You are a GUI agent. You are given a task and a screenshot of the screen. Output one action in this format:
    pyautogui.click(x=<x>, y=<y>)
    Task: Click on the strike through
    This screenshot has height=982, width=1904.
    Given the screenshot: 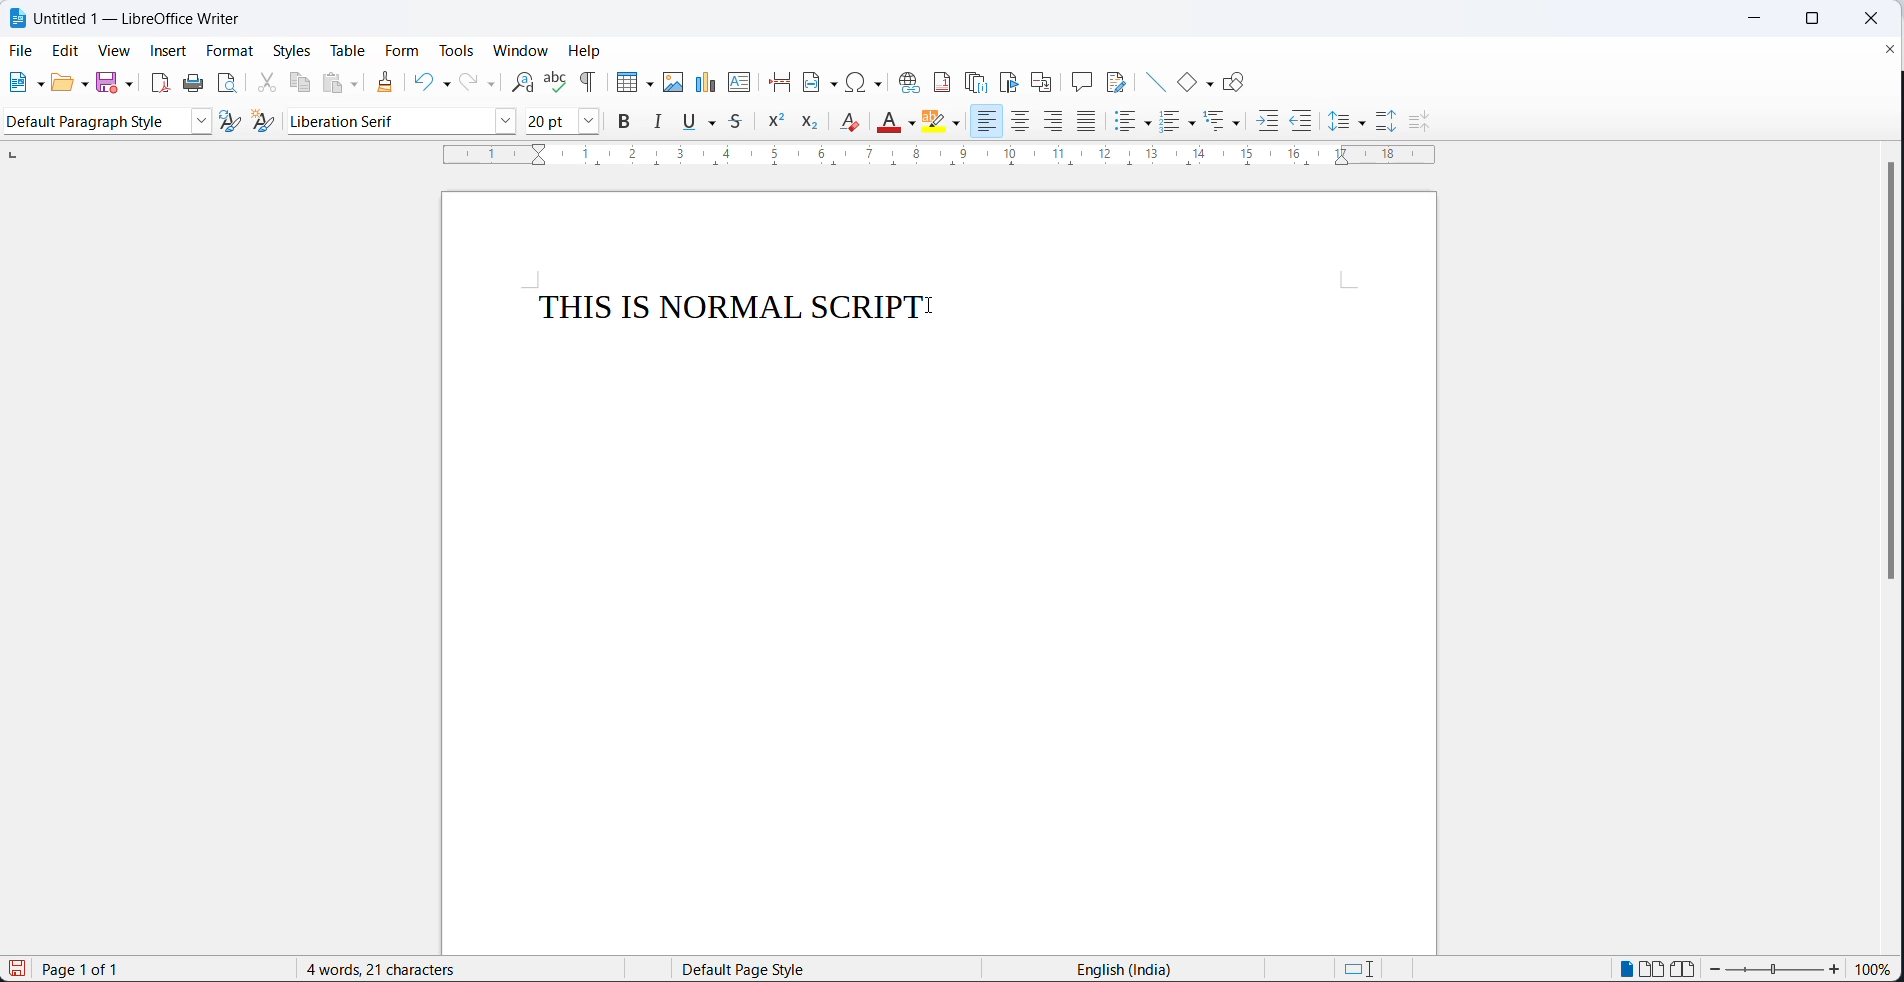 What is the action you would take?
    pyautogui.click(x=743, y=122)
    